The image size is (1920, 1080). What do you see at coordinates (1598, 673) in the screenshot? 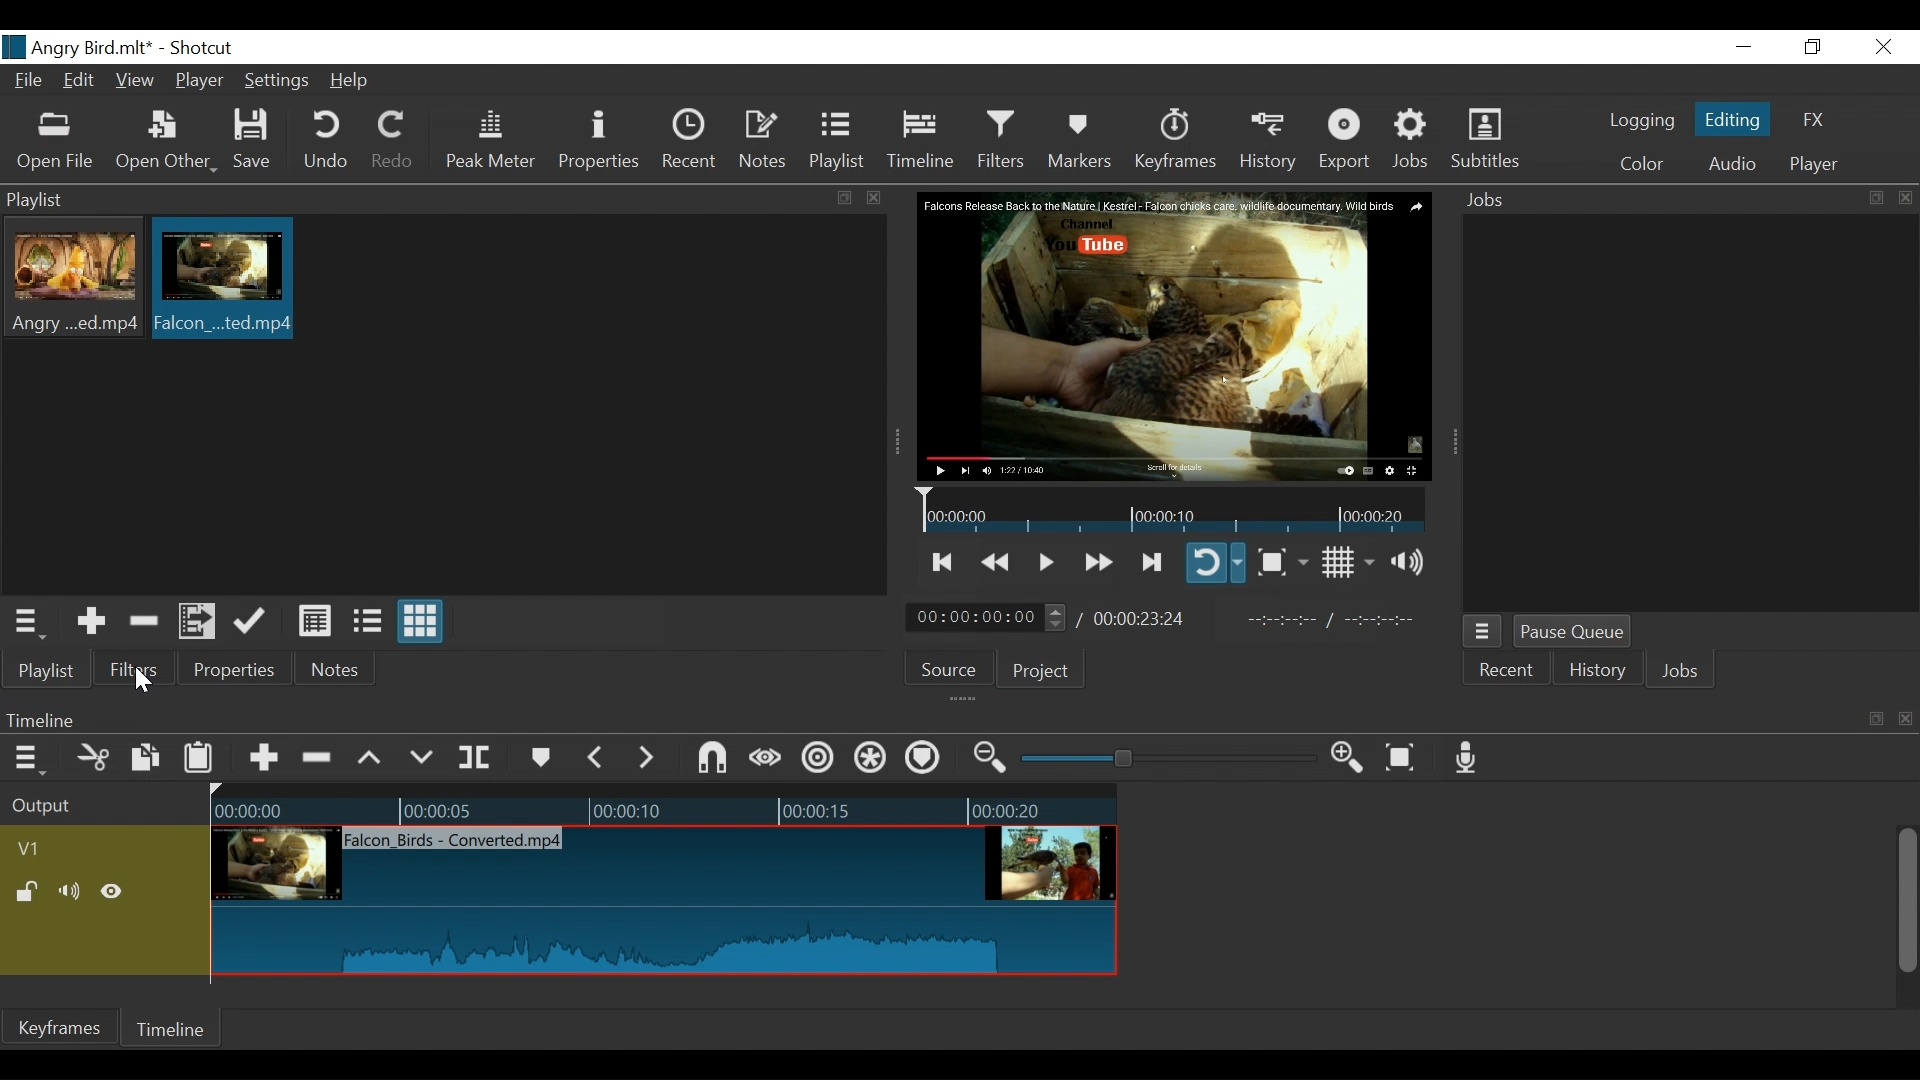
I see `History` at bounding box center [1598, 673].